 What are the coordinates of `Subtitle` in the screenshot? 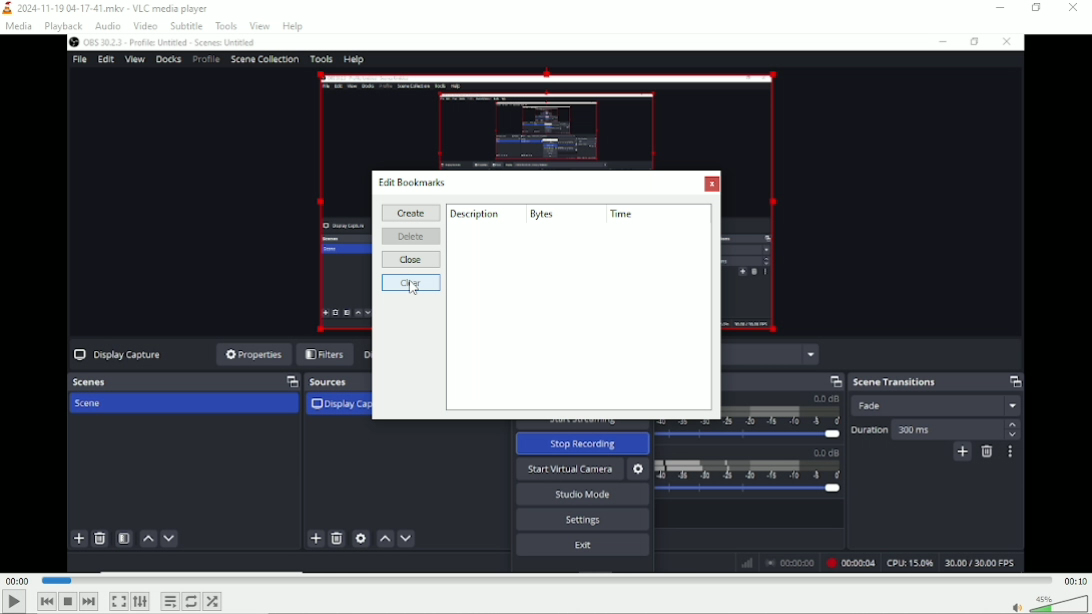 It's located at (187, 25).